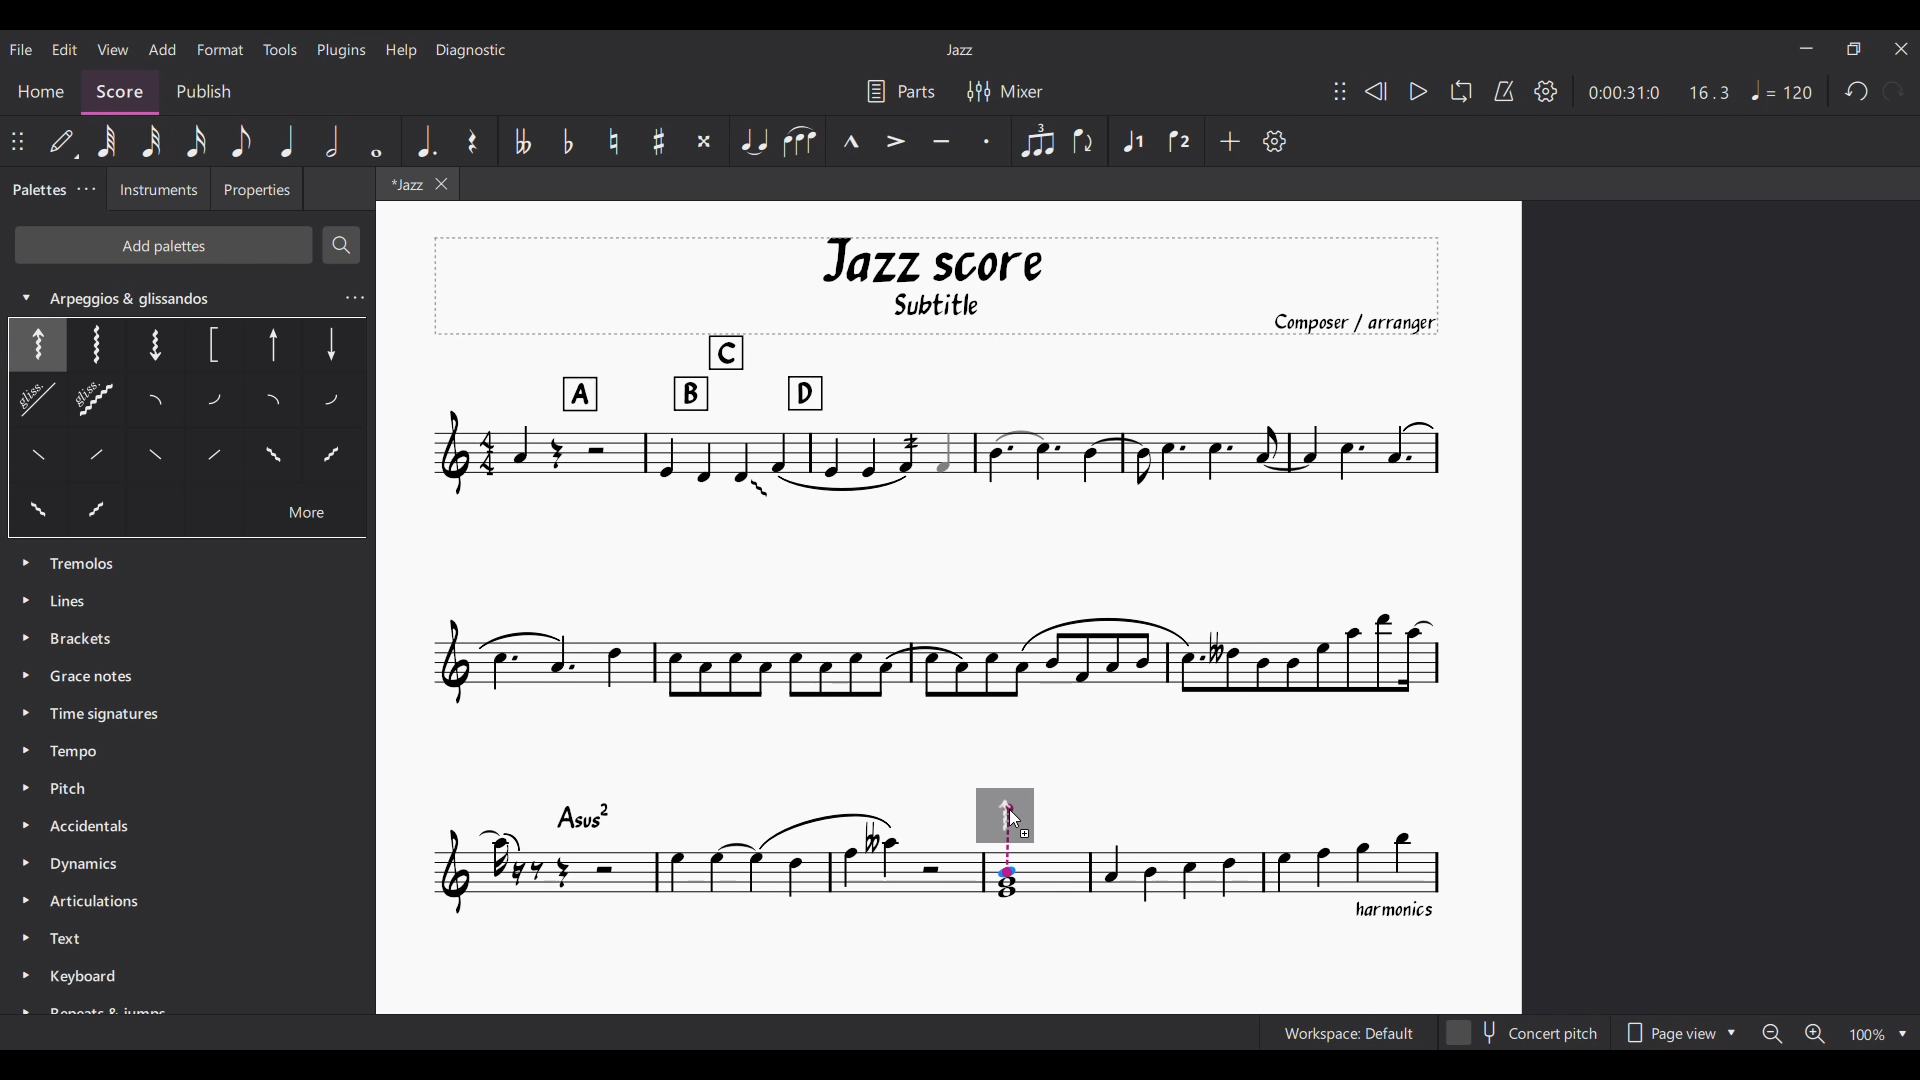 The image size is (1920, 1080). What do you see at coordinates (335, 458) in the screenshot?
I see `` at bounding box center [335, 458].